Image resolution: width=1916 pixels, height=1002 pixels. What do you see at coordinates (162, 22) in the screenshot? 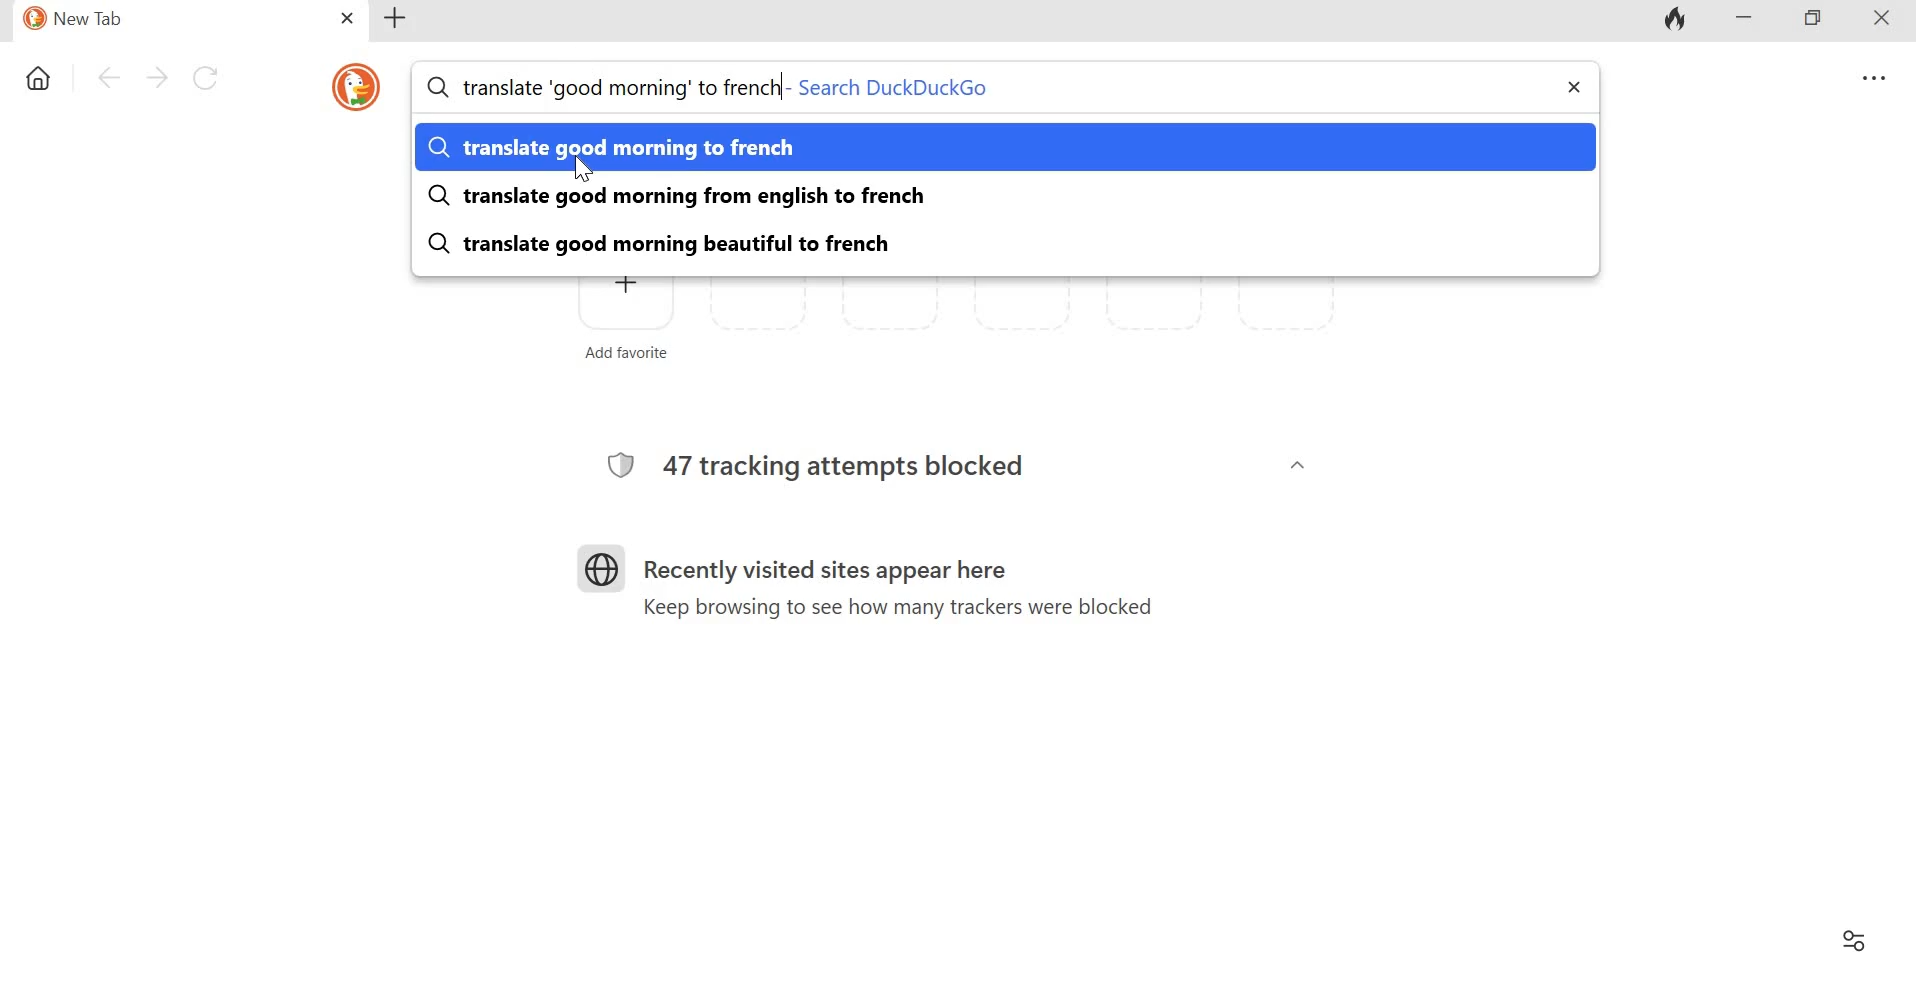
I see `New Tab` at bounding box center [162, 22].